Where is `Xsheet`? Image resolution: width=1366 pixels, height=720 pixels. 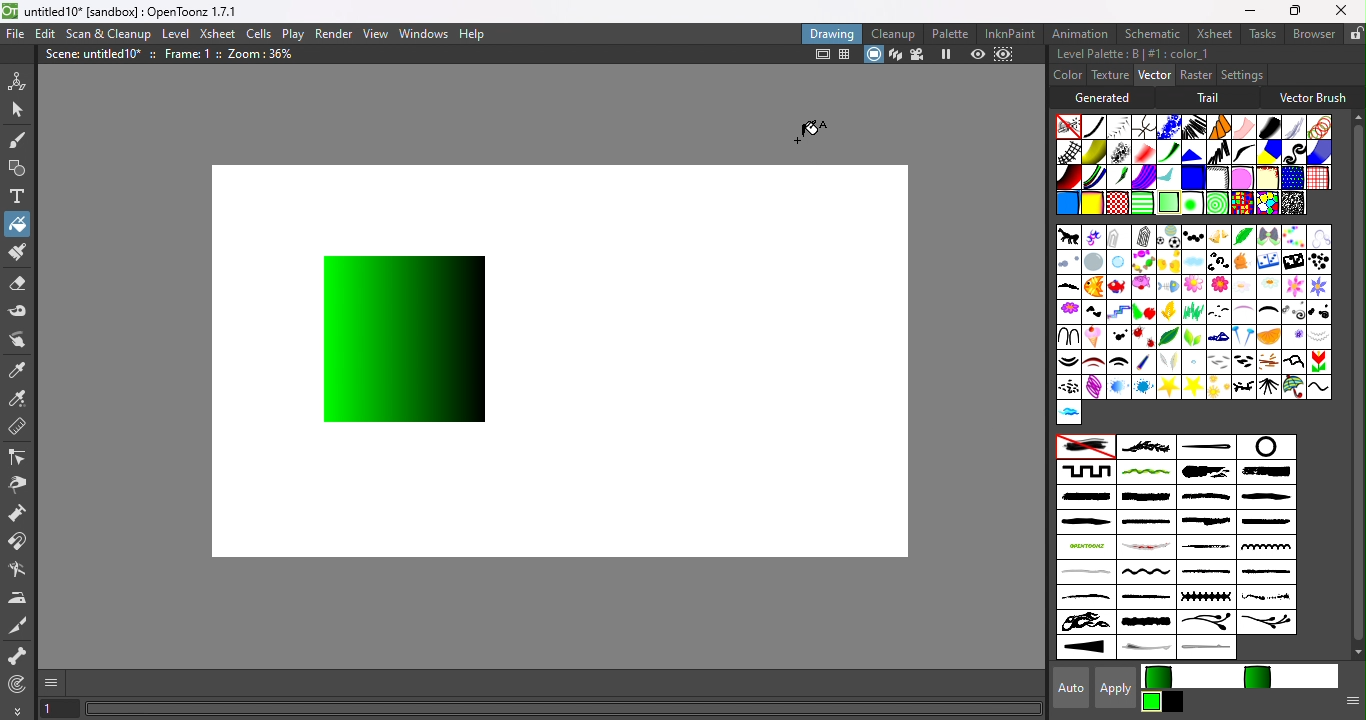 Xsheet is located at coordinates (1211, 33).